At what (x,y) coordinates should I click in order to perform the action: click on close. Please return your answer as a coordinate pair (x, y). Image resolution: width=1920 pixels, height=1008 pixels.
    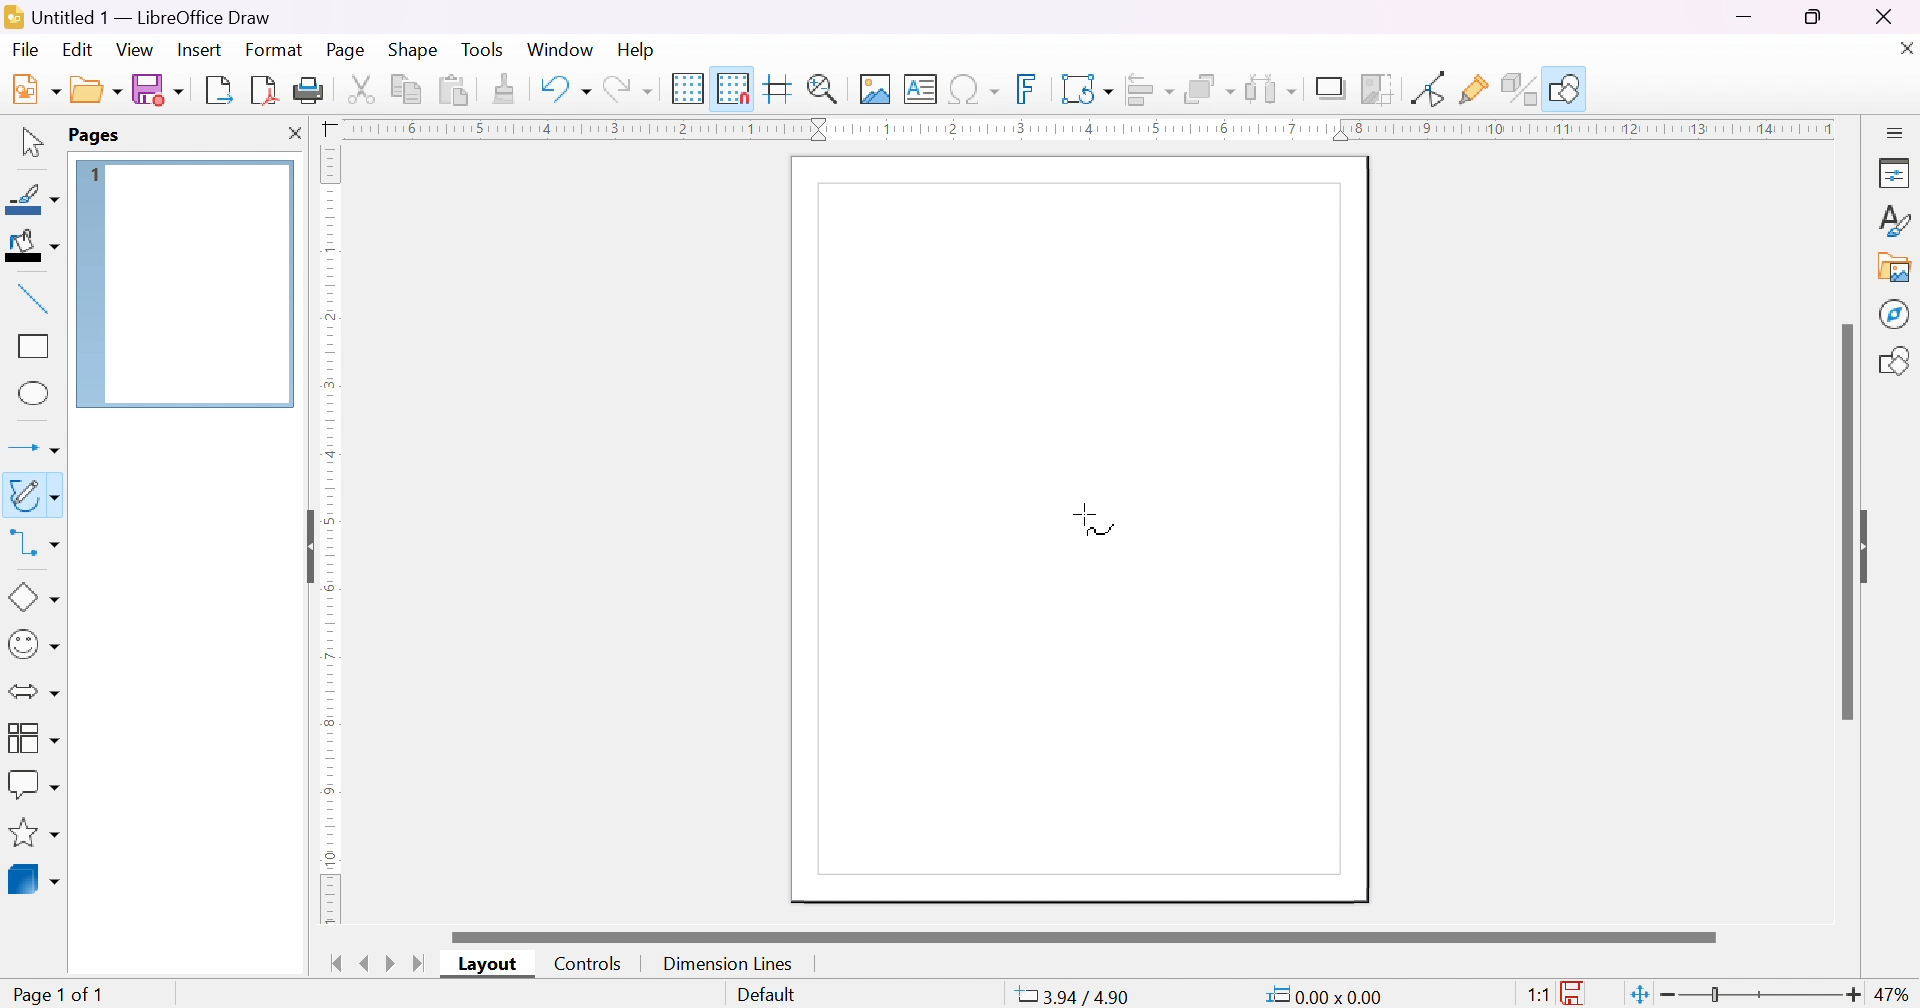
    Looking at the image, I should click on (1908, 48).